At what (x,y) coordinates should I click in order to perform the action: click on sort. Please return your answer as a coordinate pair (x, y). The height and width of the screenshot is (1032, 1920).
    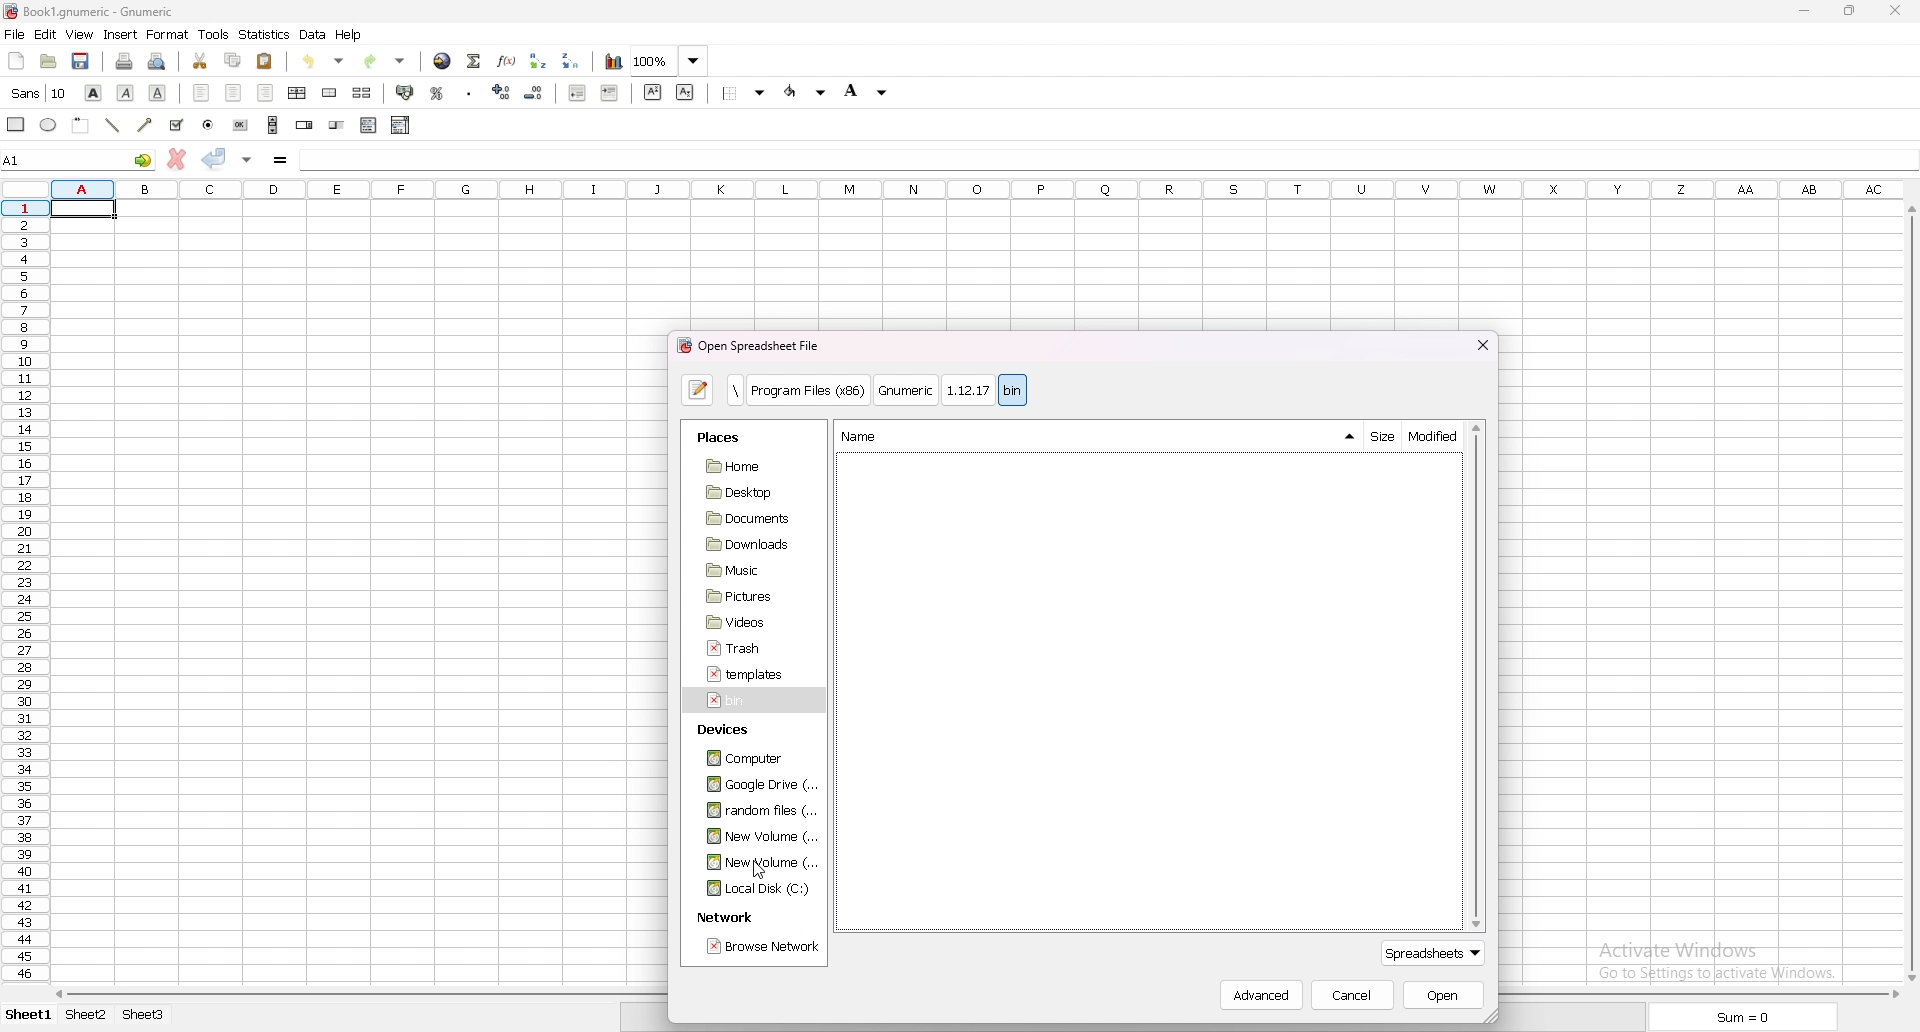
    Looking at the image, I should click on (1349, 436).